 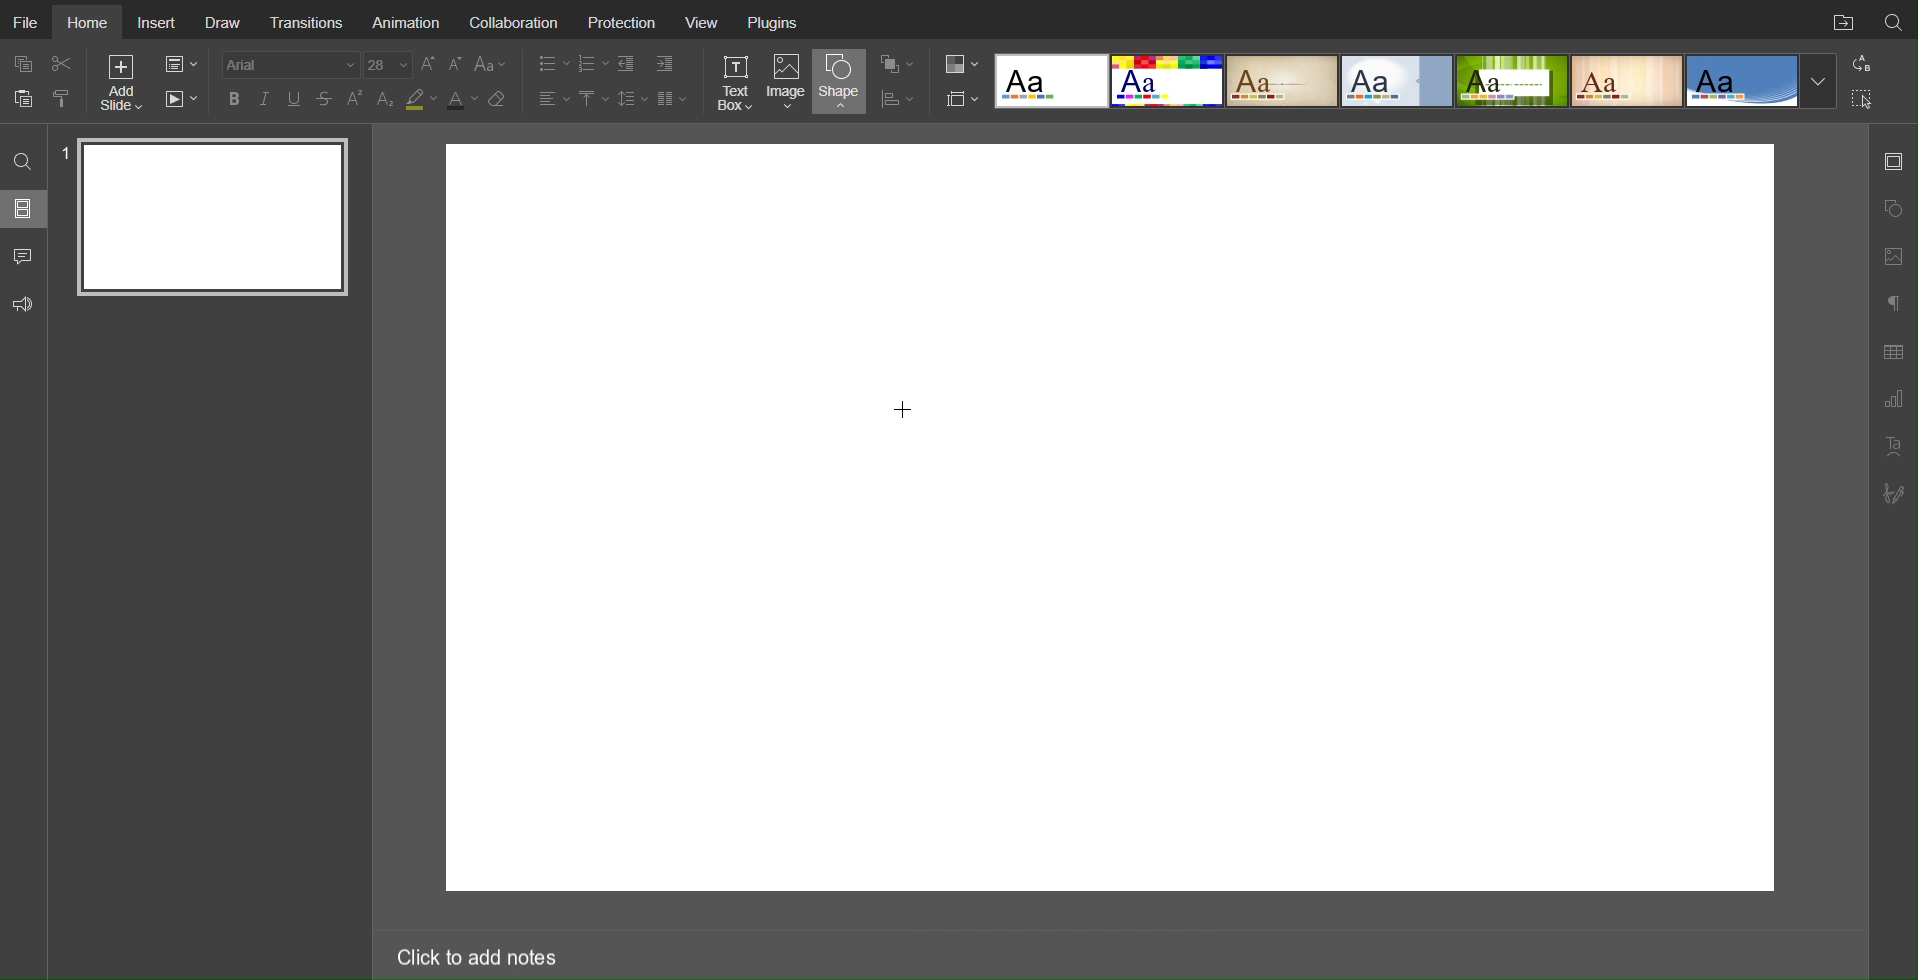 What do you see at coordinates (181, 99) in the screenshot?
I see `Playback Settings` at bounding box center [181, 99].